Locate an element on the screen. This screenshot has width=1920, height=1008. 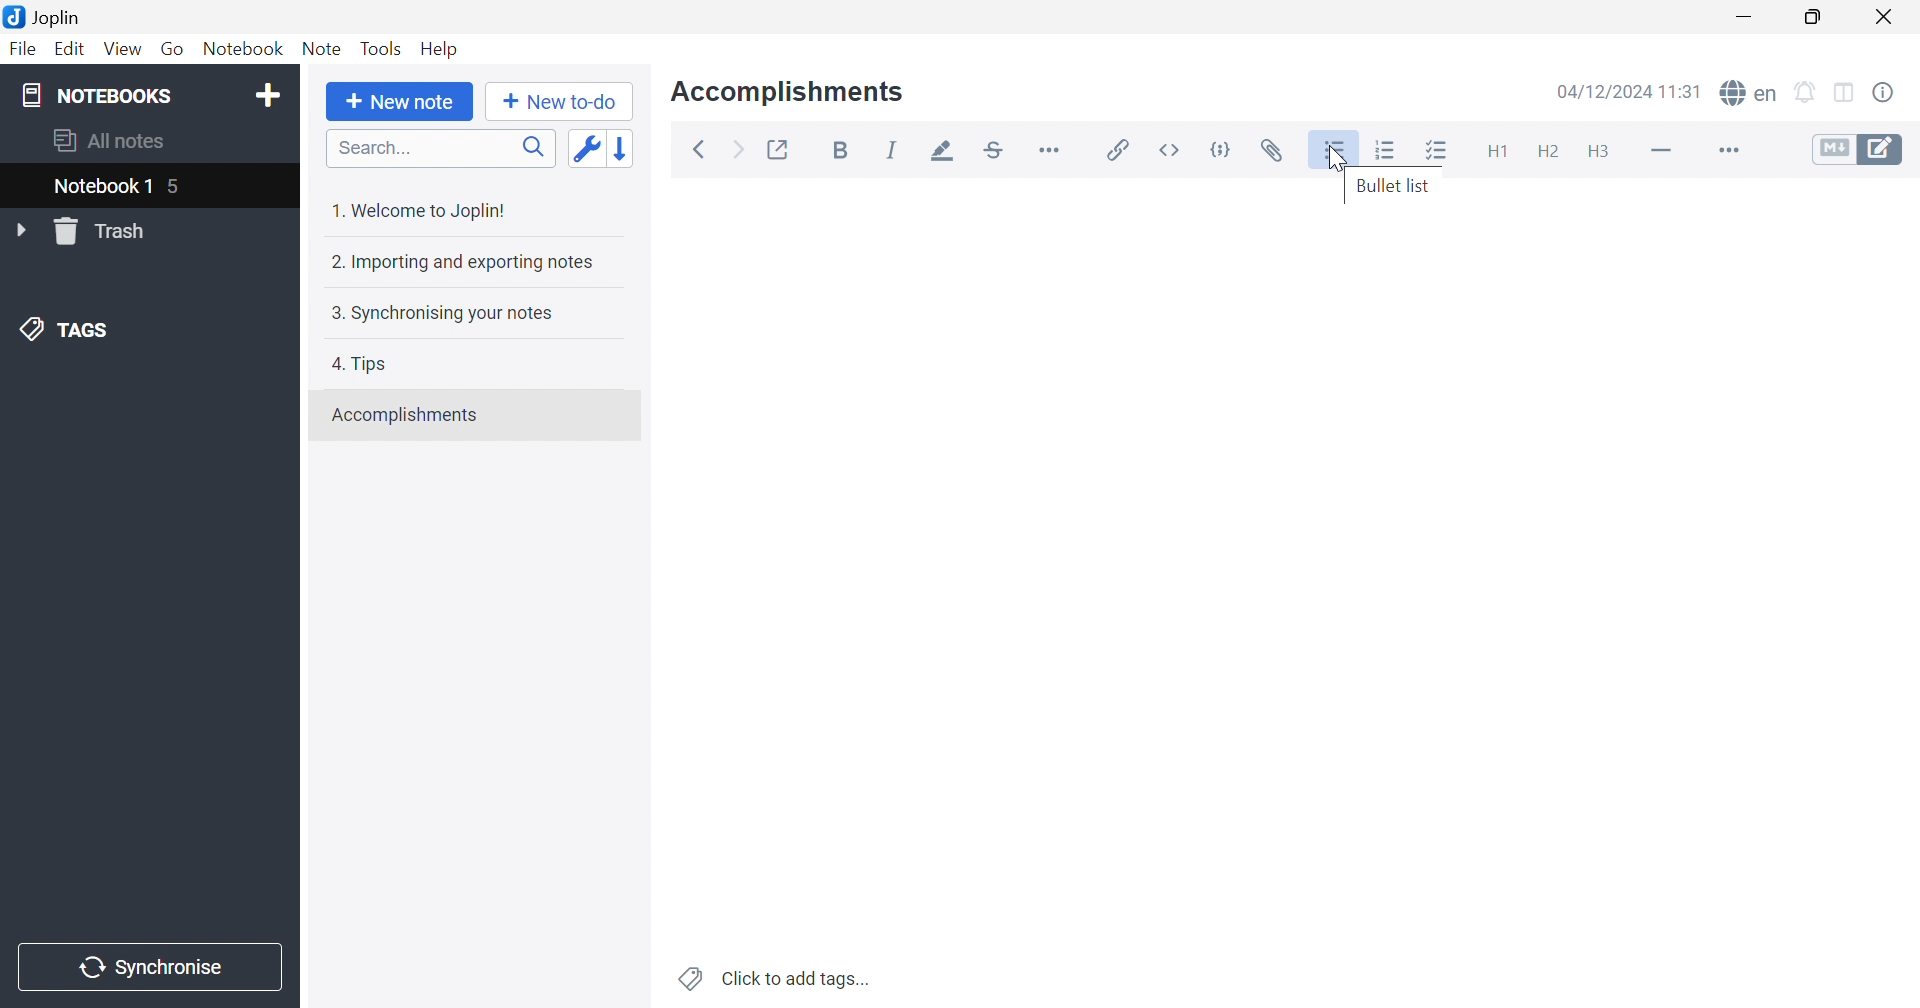
Bold is located at coordinates (841, 149).